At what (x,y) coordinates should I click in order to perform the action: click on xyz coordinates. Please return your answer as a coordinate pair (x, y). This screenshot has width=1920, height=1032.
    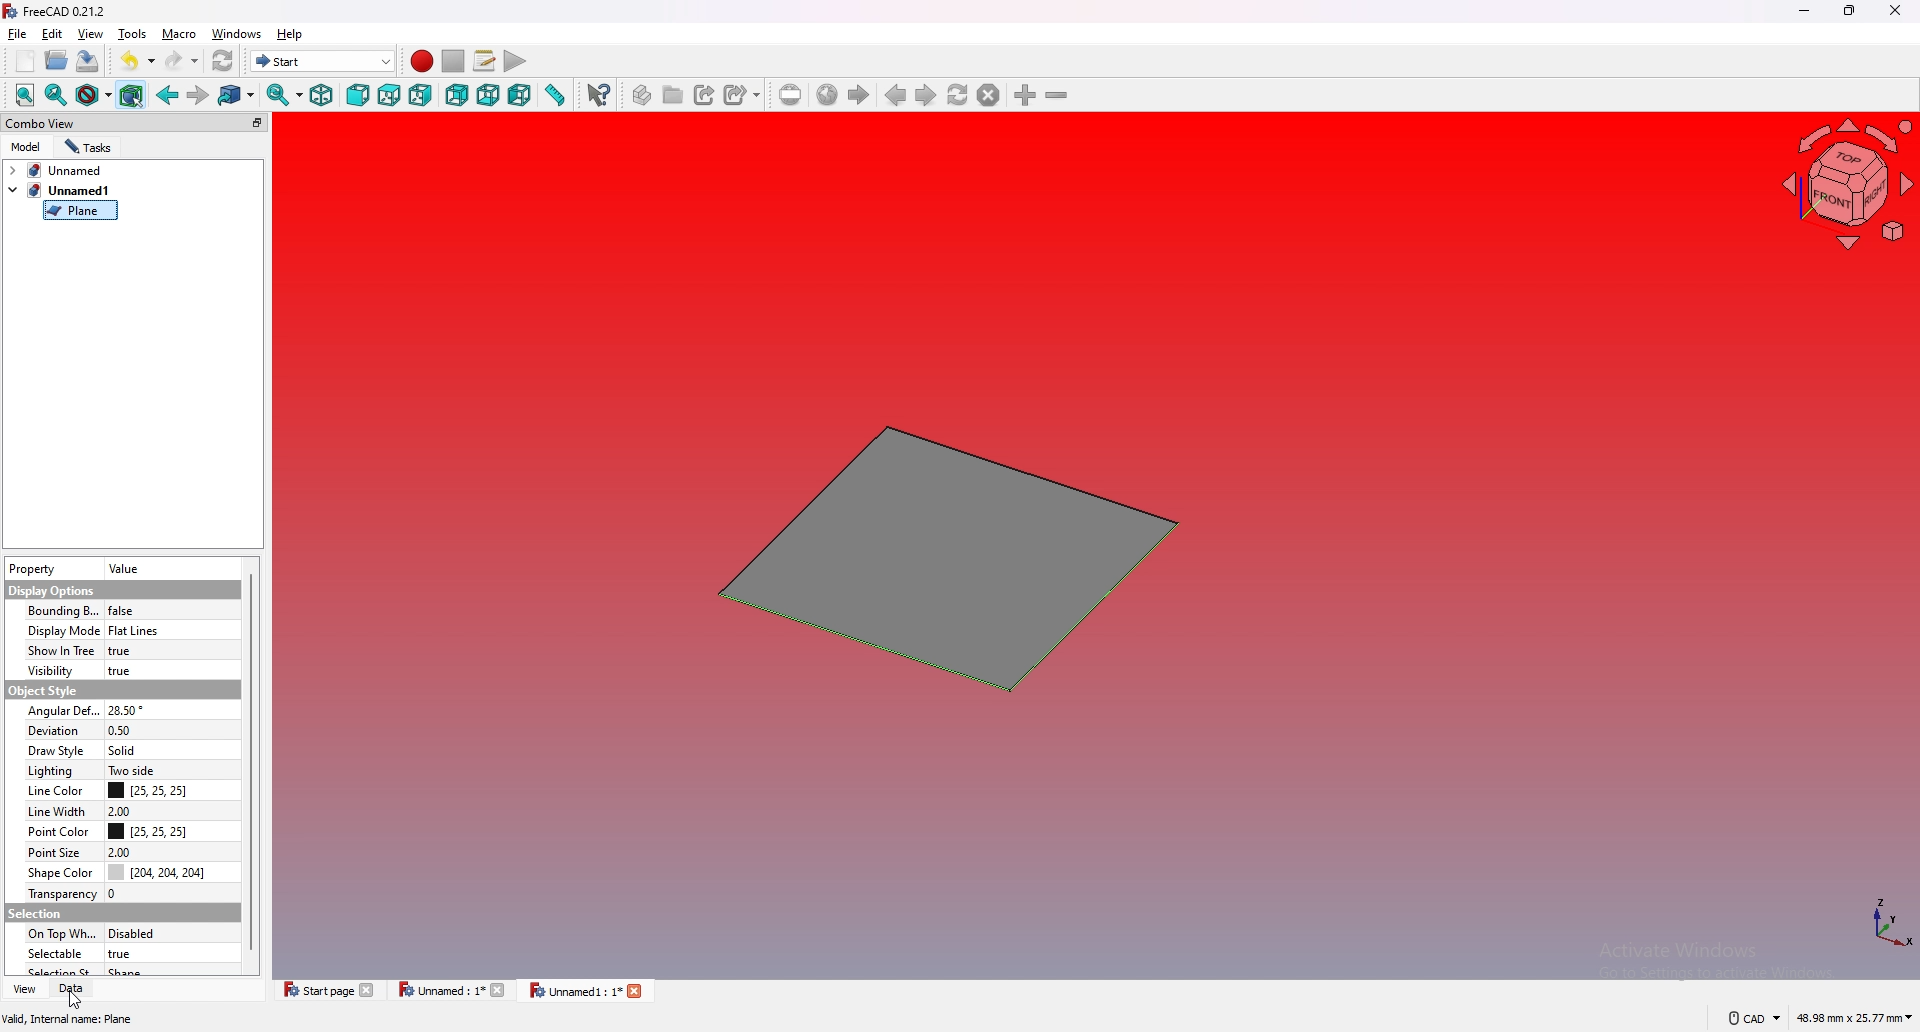
    Looking at the image, I should click on (1867, 924).